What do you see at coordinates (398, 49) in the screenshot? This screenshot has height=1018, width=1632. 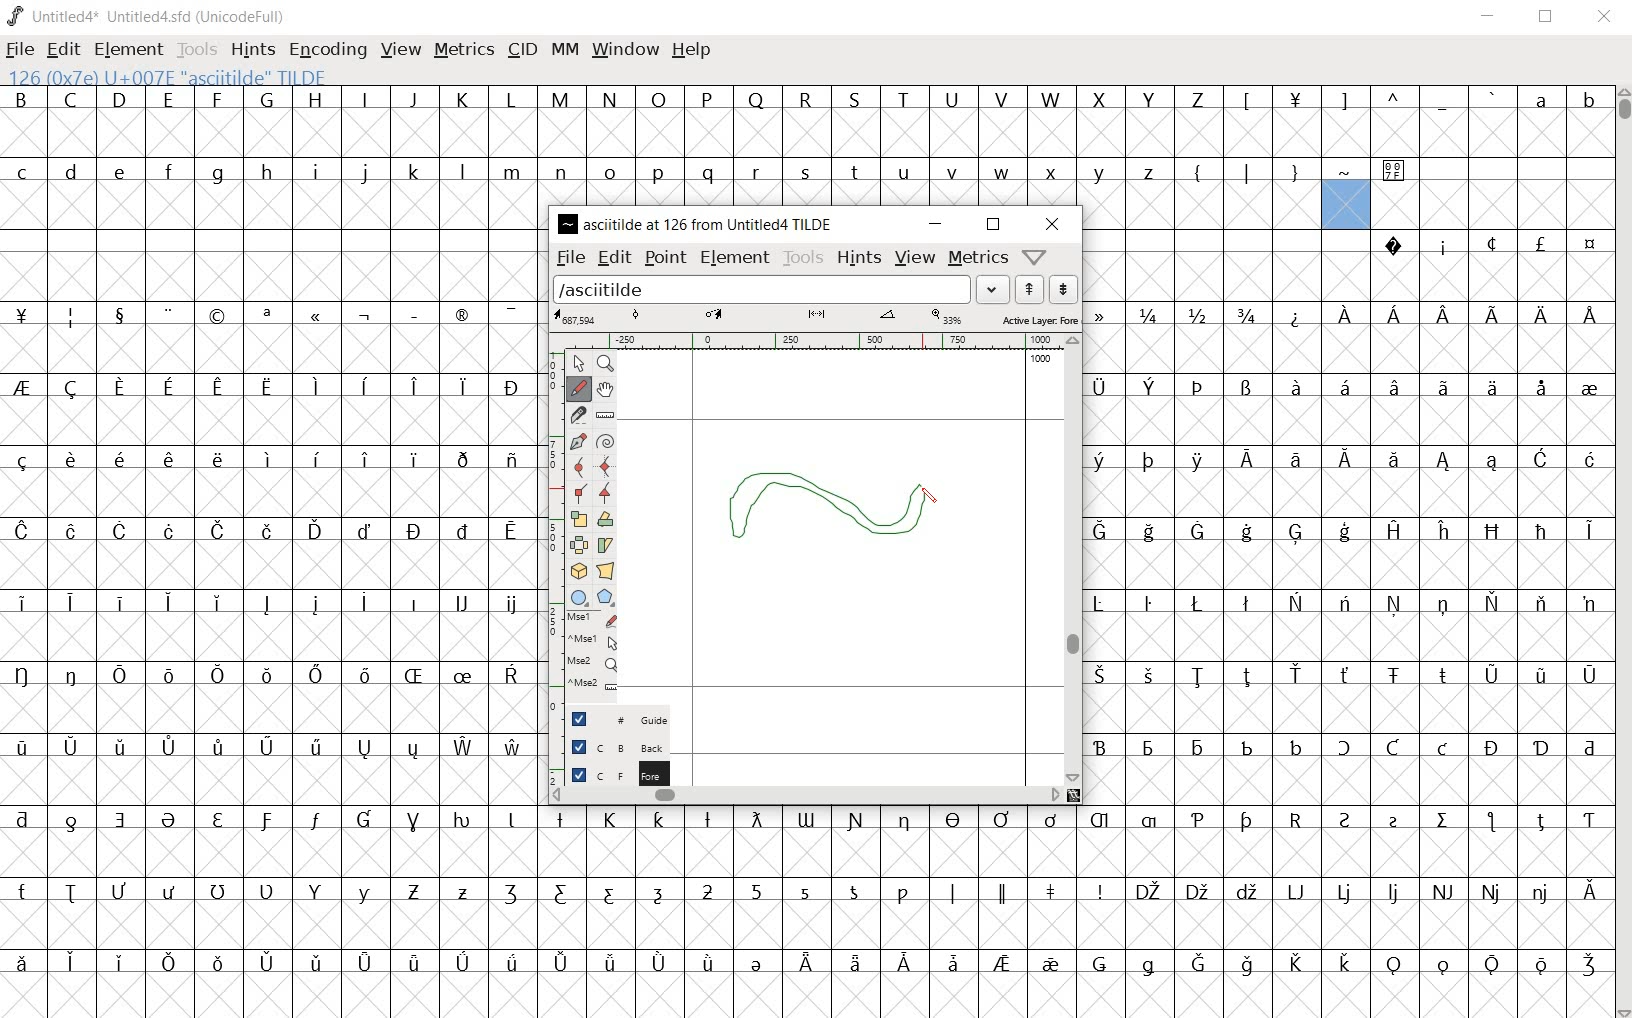 I see `VIEW` at bounding box center [398, 49].